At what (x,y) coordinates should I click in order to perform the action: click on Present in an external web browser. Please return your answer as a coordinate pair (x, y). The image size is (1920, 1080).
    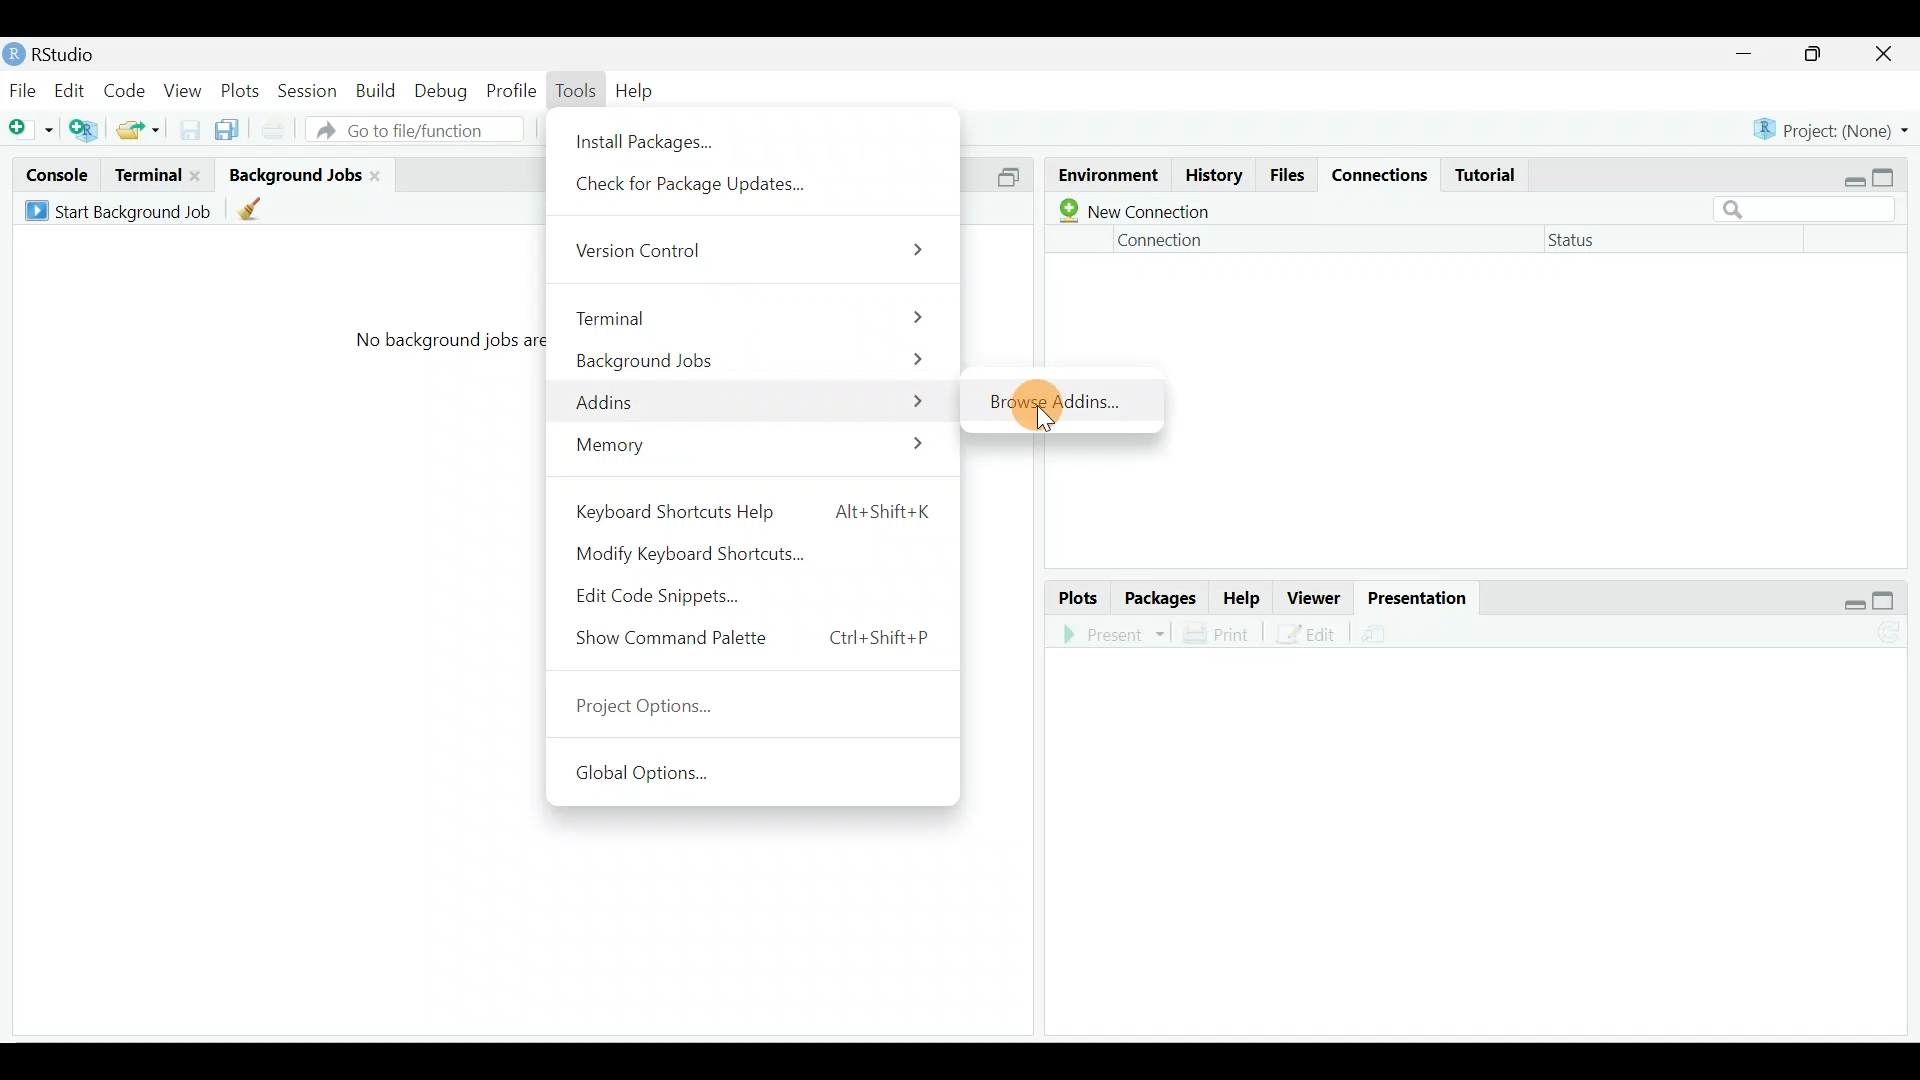
    Looking at the image, I should click on (1382, 632).